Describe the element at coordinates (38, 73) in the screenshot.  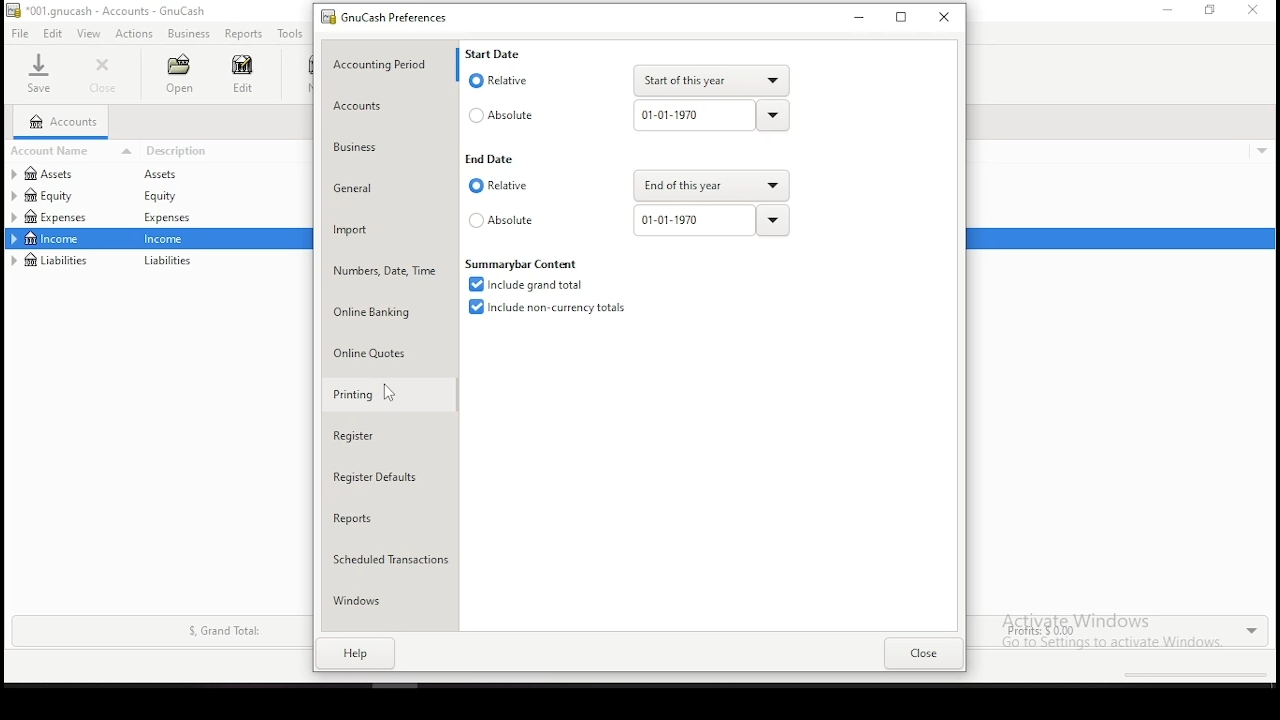
I see `save` at that location.